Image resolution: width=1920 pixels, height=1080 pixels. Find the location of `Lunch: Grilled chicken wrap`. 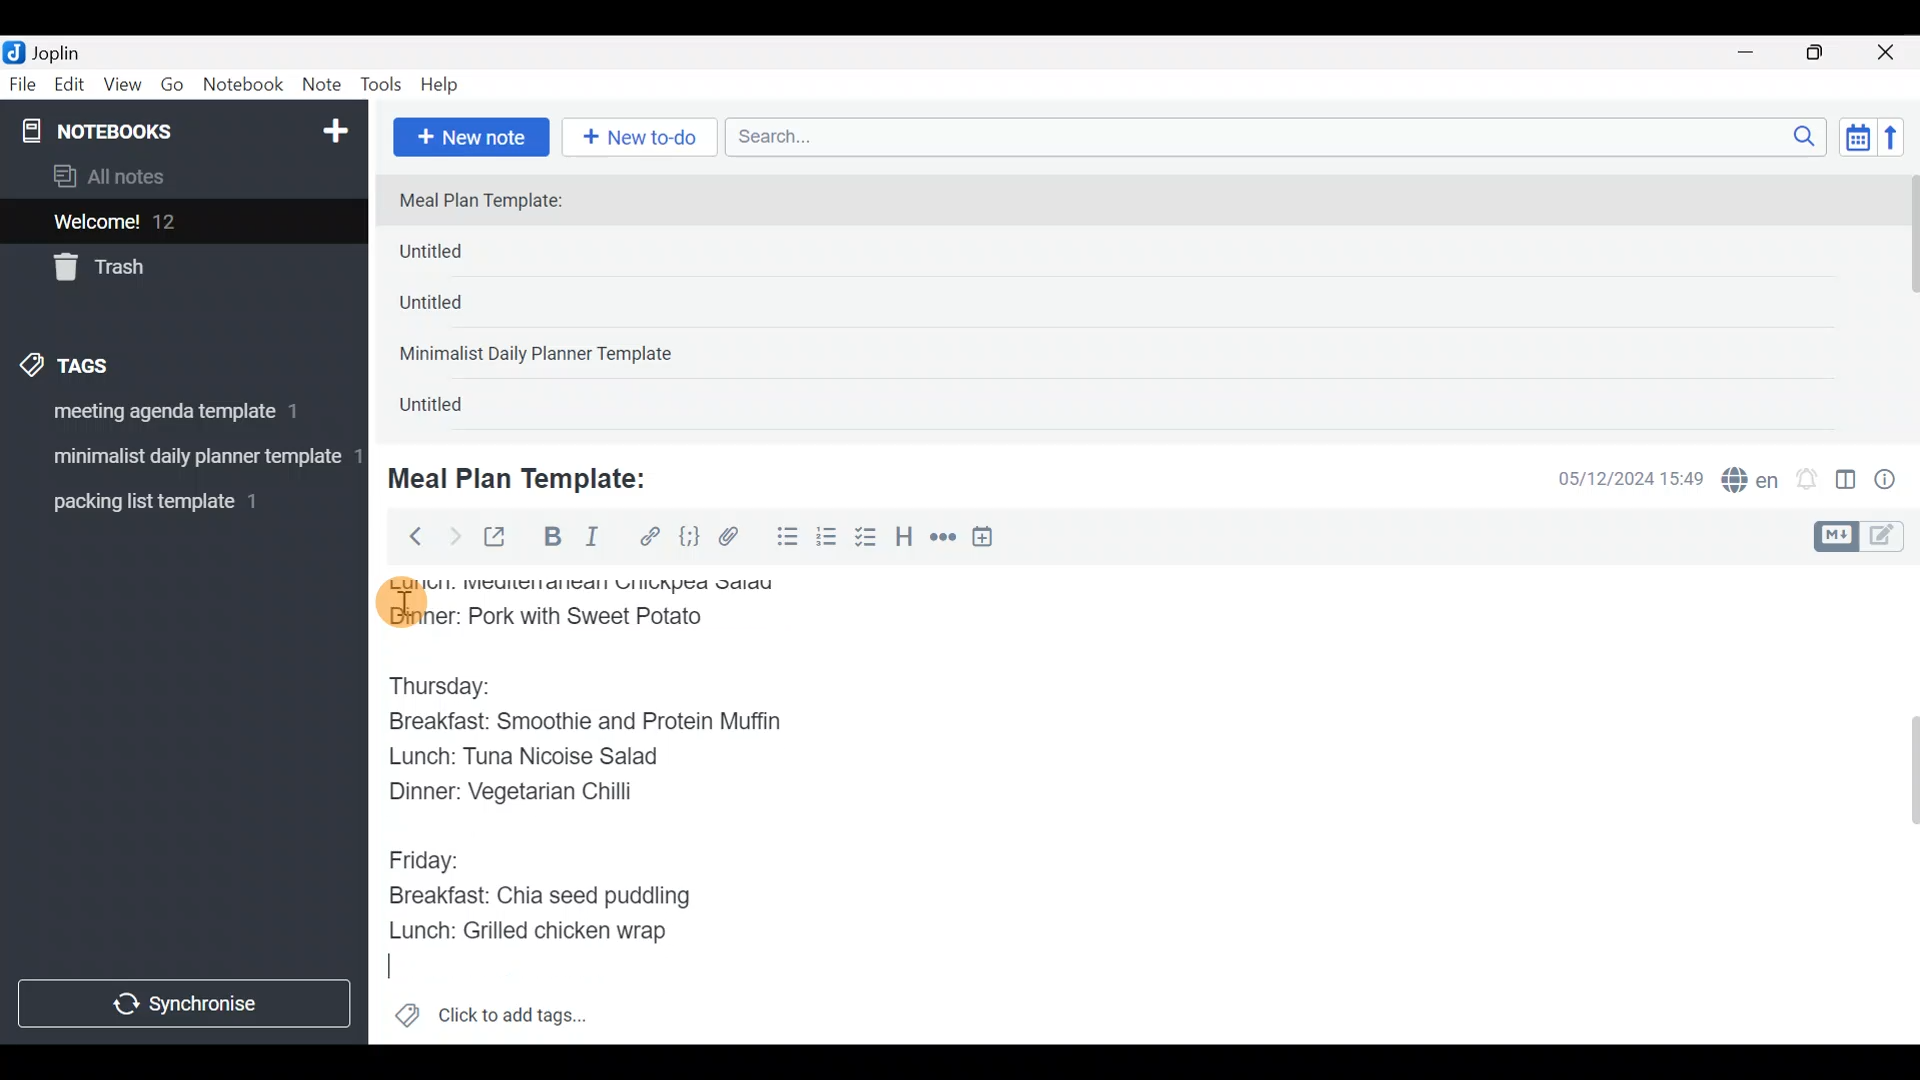

Lunch: Grilled chicken wrap is located at coordinates (526, 934).